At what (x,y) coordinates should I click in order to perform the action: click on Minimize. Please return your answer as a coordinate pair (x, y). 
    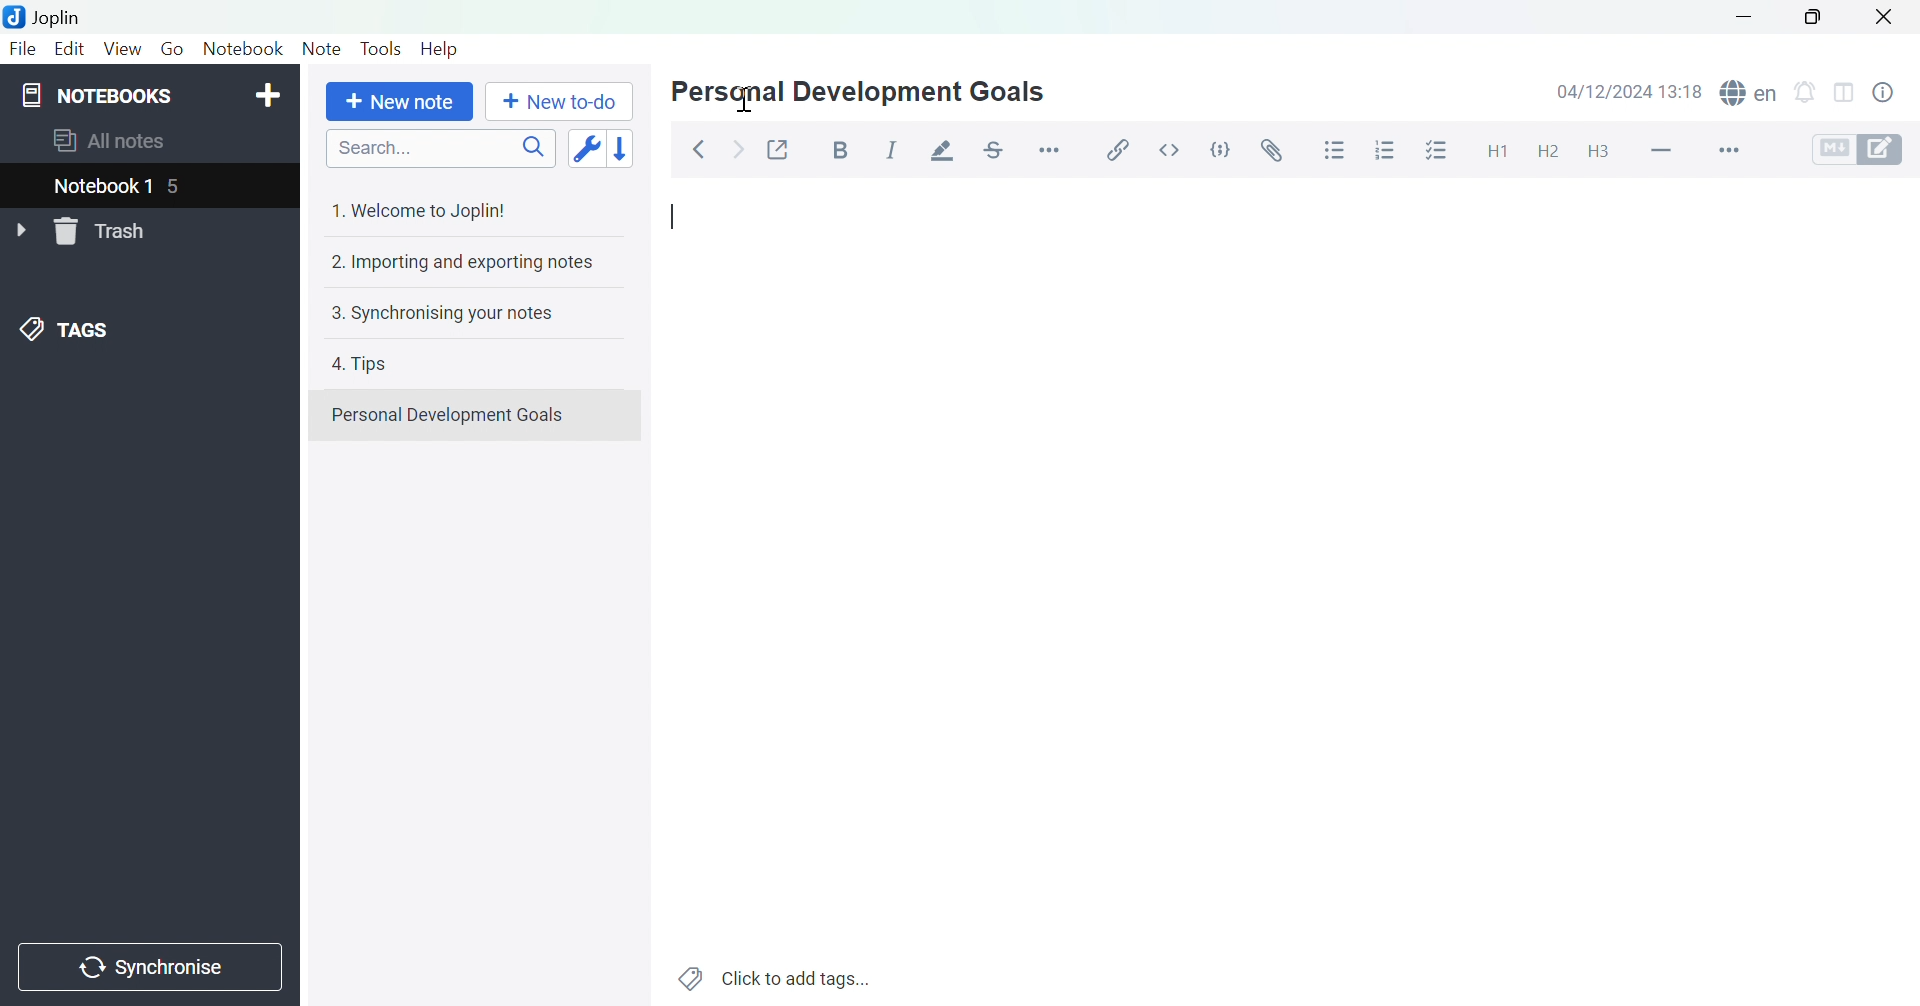
    Looking at the image, I should click on (1741, 17).